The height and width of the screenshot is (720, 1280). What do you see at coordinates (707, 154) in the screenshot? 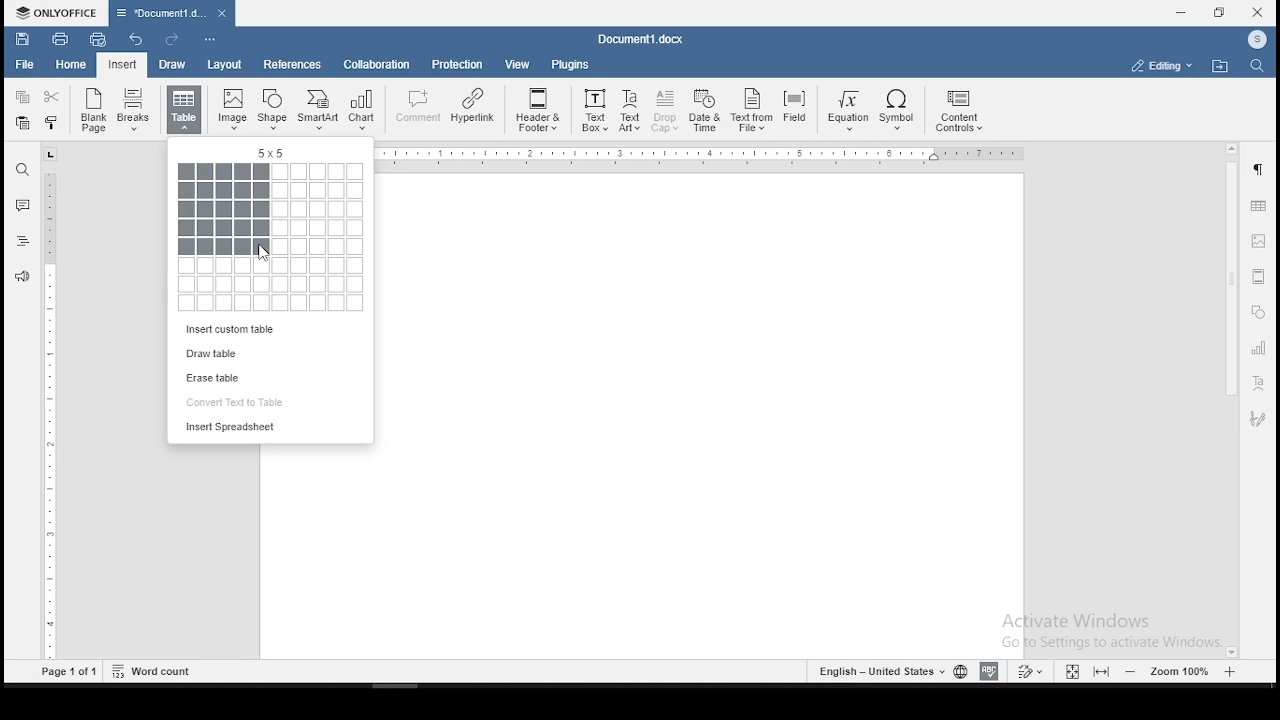
I see `Ruler` at bounding box center [707, 154].